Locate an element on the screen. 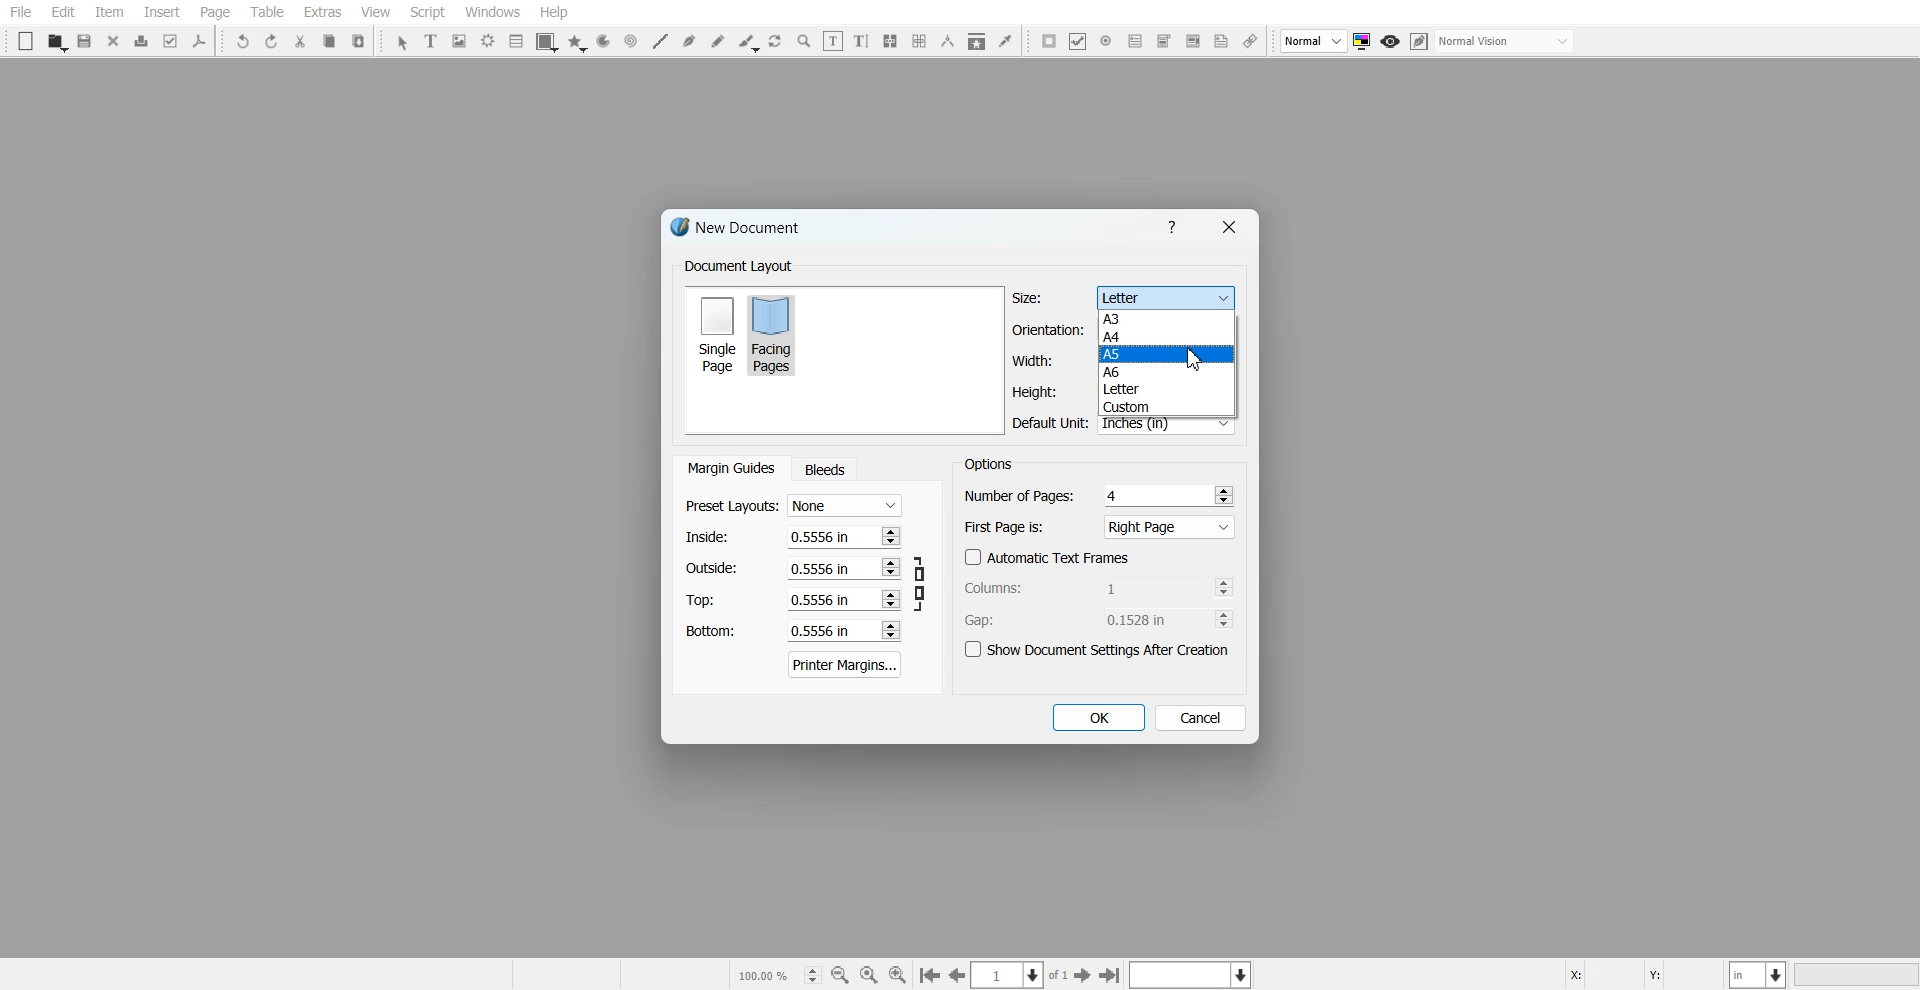  Cancel is located at coordinates (1201, 717).